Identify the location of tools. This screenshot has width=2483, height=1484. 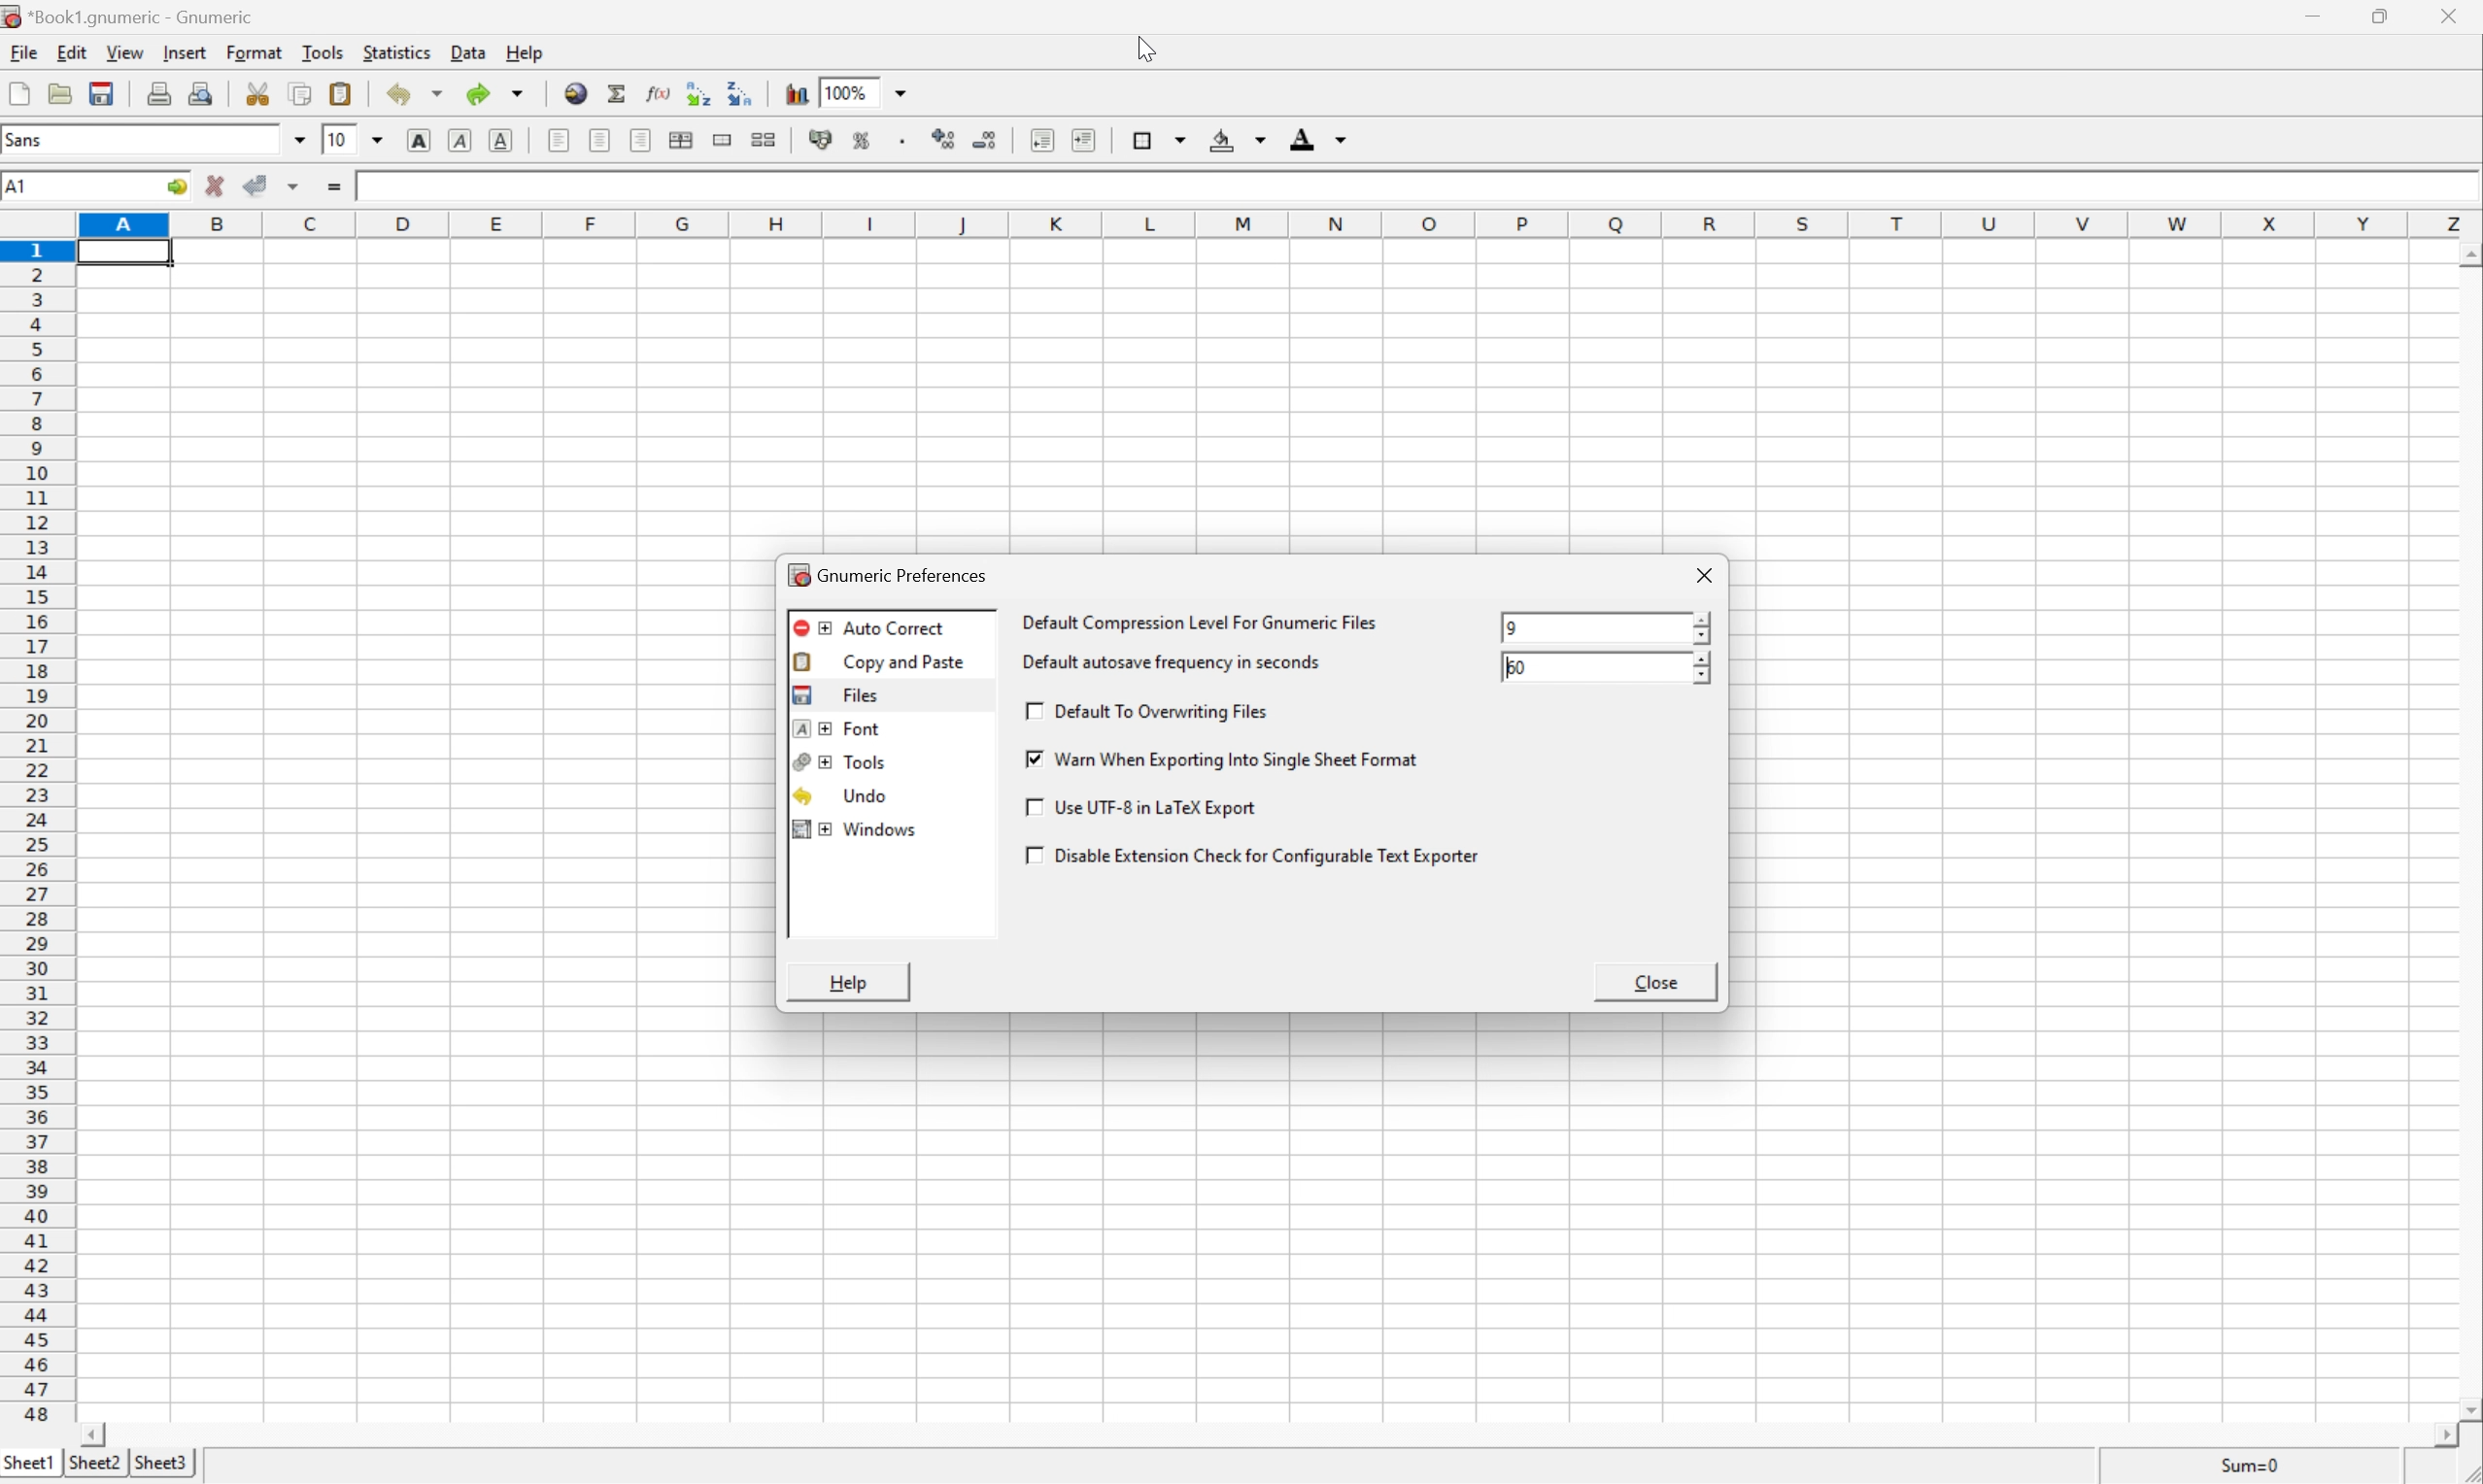
(841, 765).